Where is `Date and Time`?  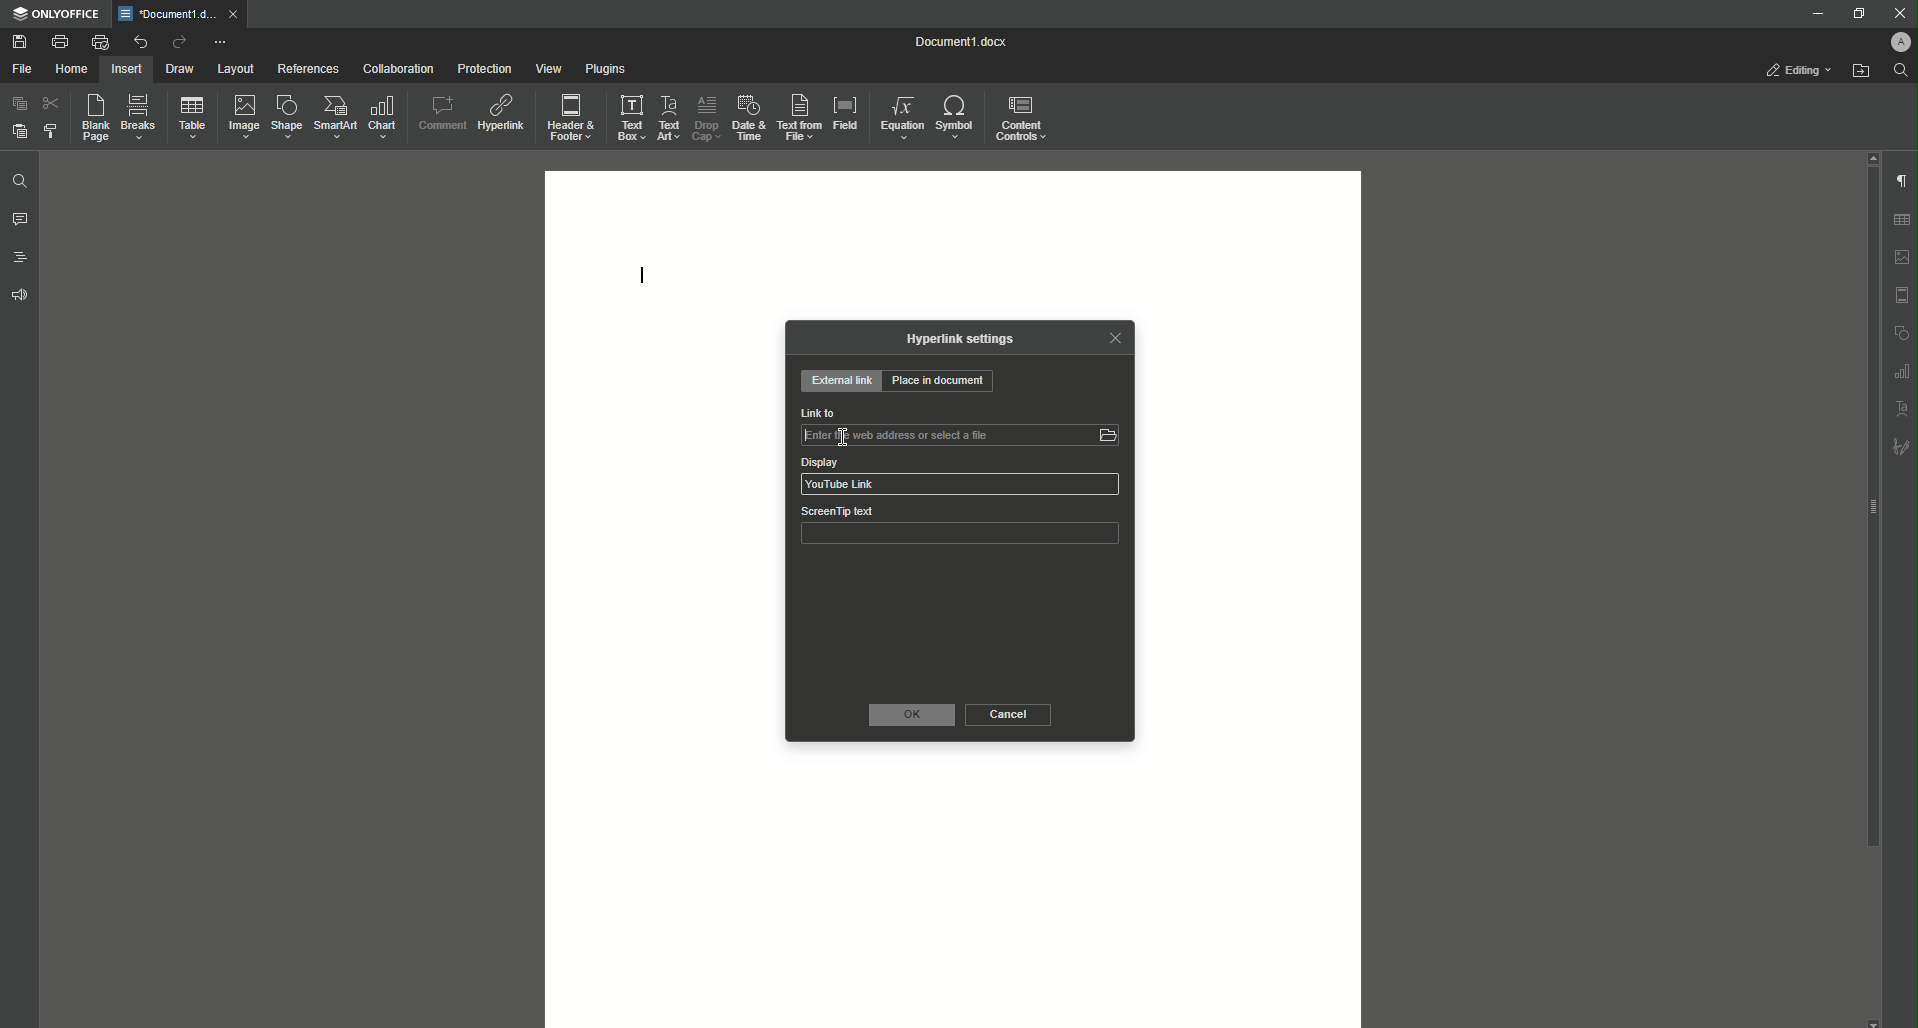 Date and Time is located at coordinates (749, 118).